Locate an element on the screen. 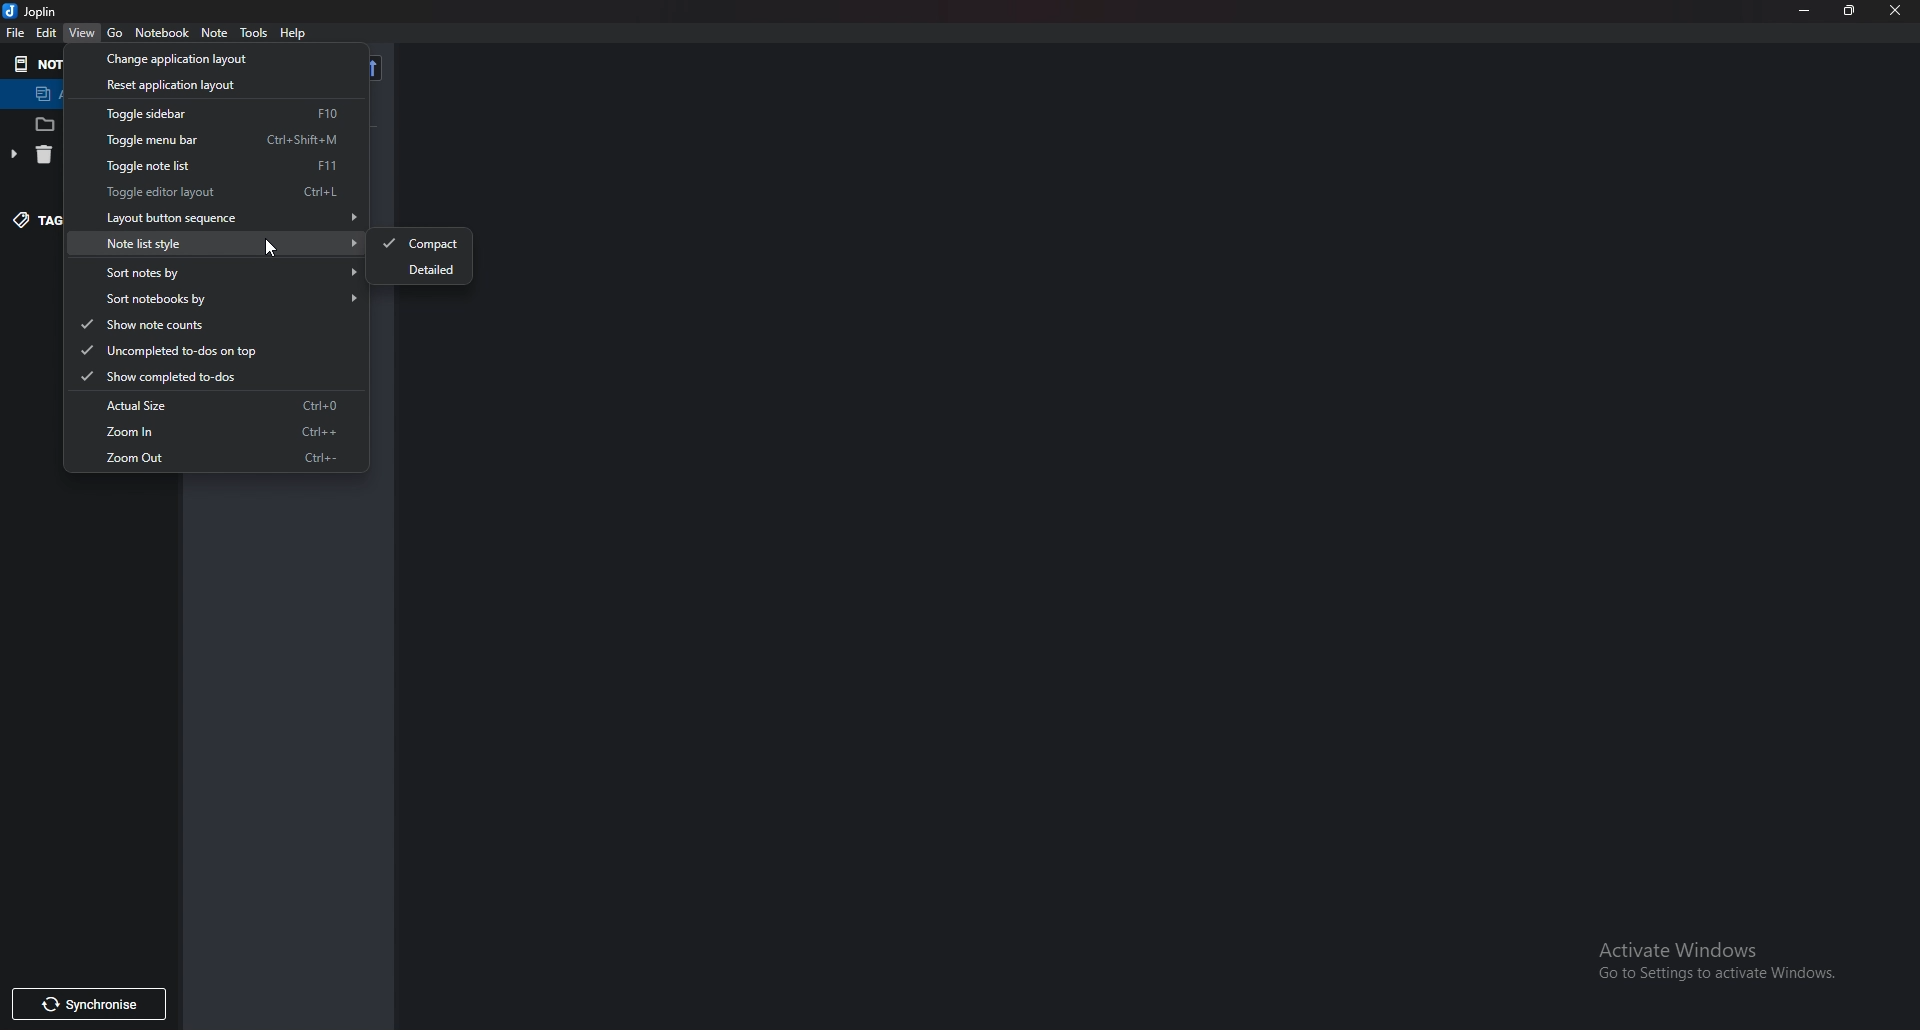 The height and width of the screenshot is (1030, 1920). toggle editor layout is located at coordinates (245, 193).